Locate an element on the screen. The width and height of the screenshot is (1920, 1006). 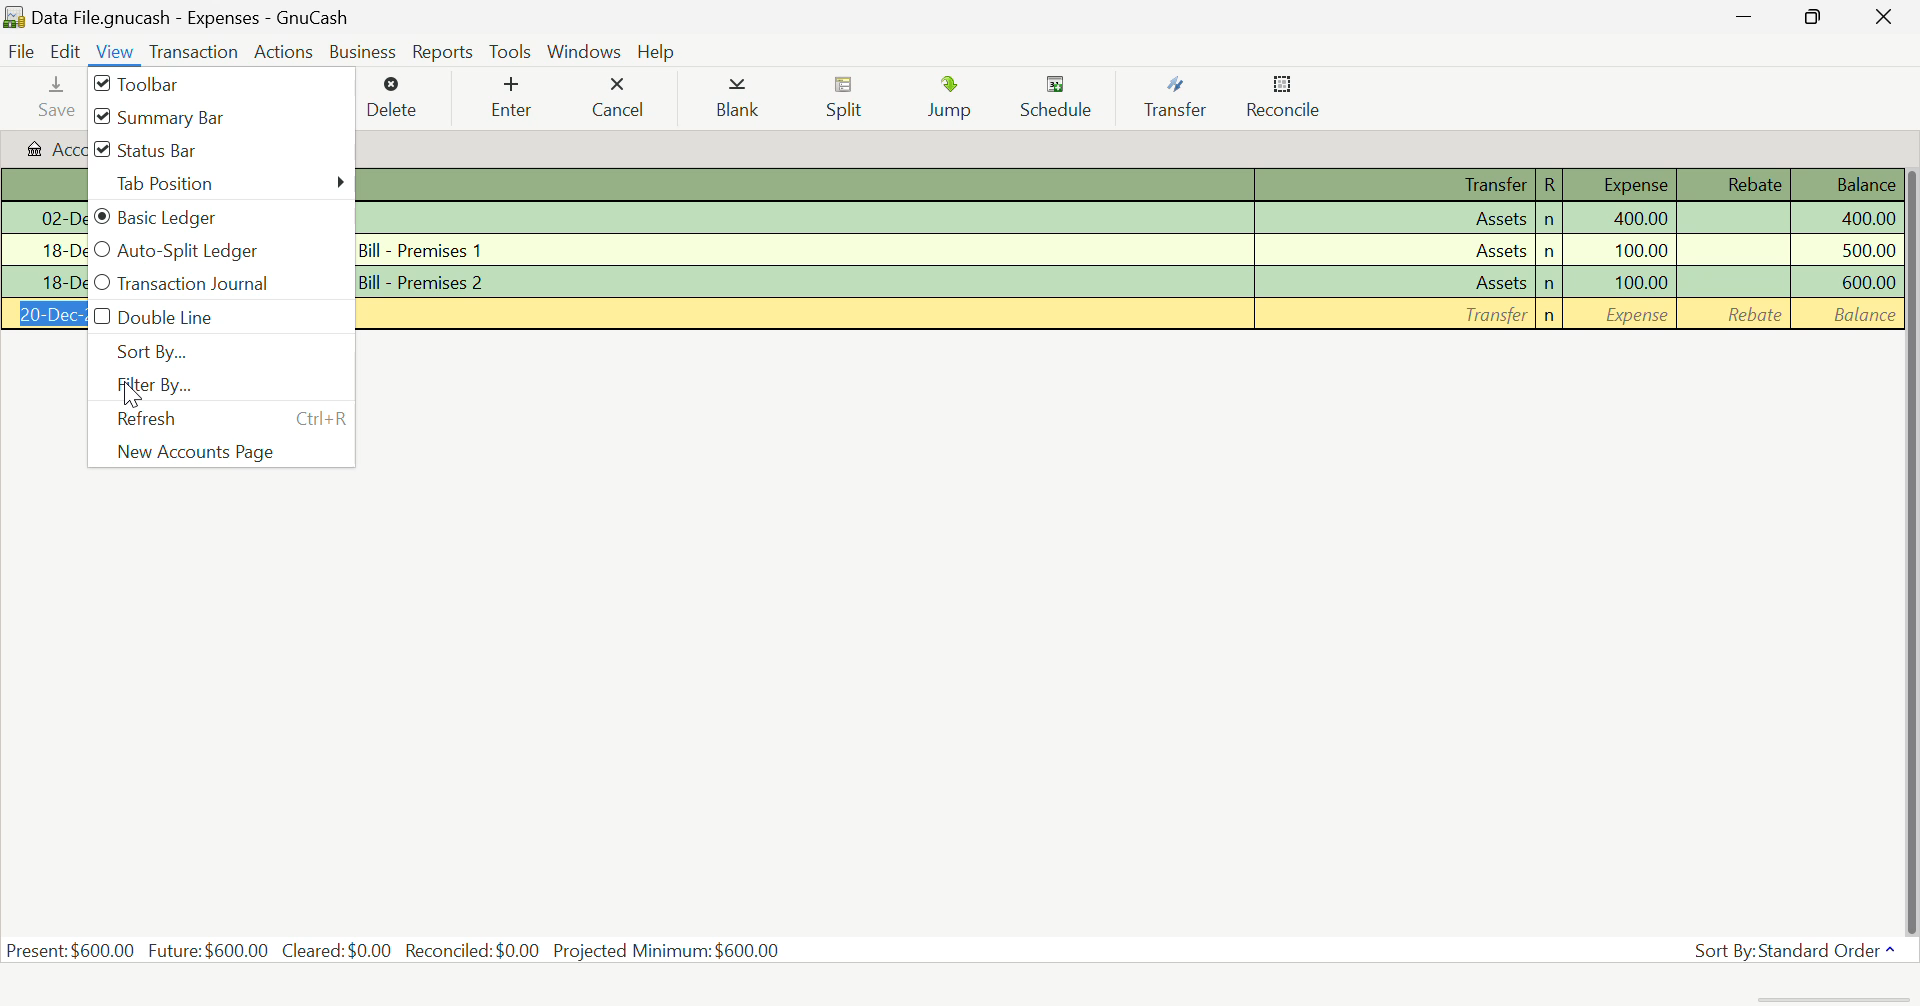
Schedule is located at coordinates (1066, 100).